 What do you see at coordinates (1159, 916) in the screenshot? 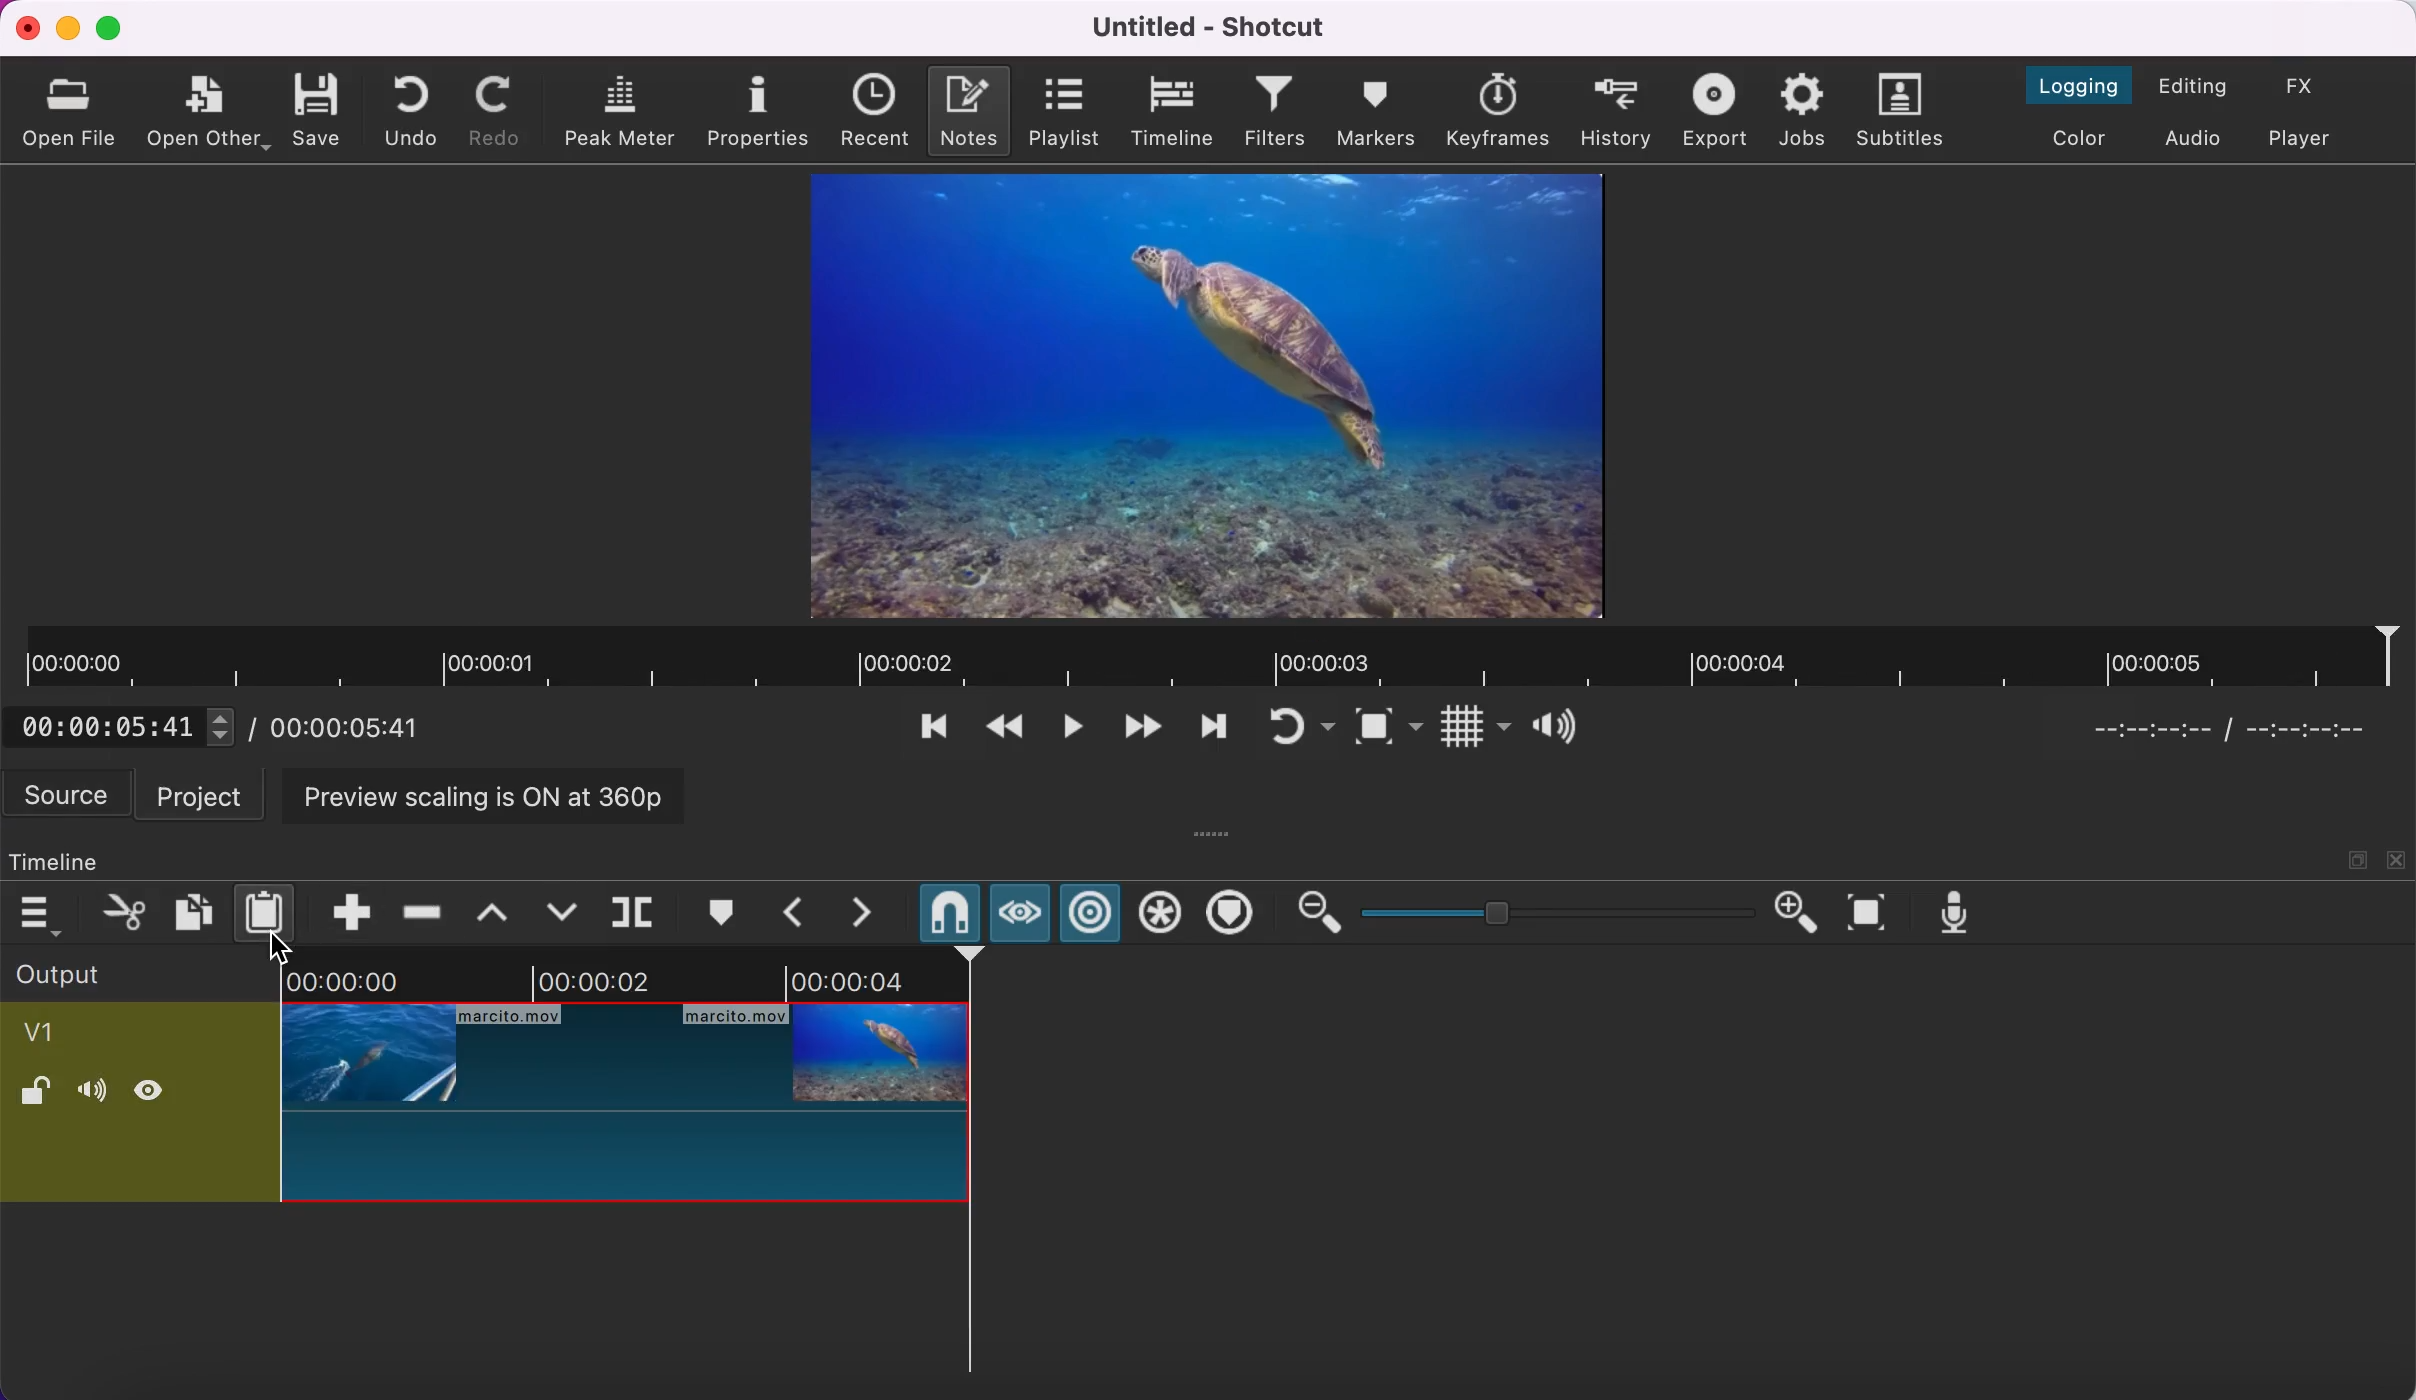
I see `ripple all tracks` at bounding box center [1159, 916].